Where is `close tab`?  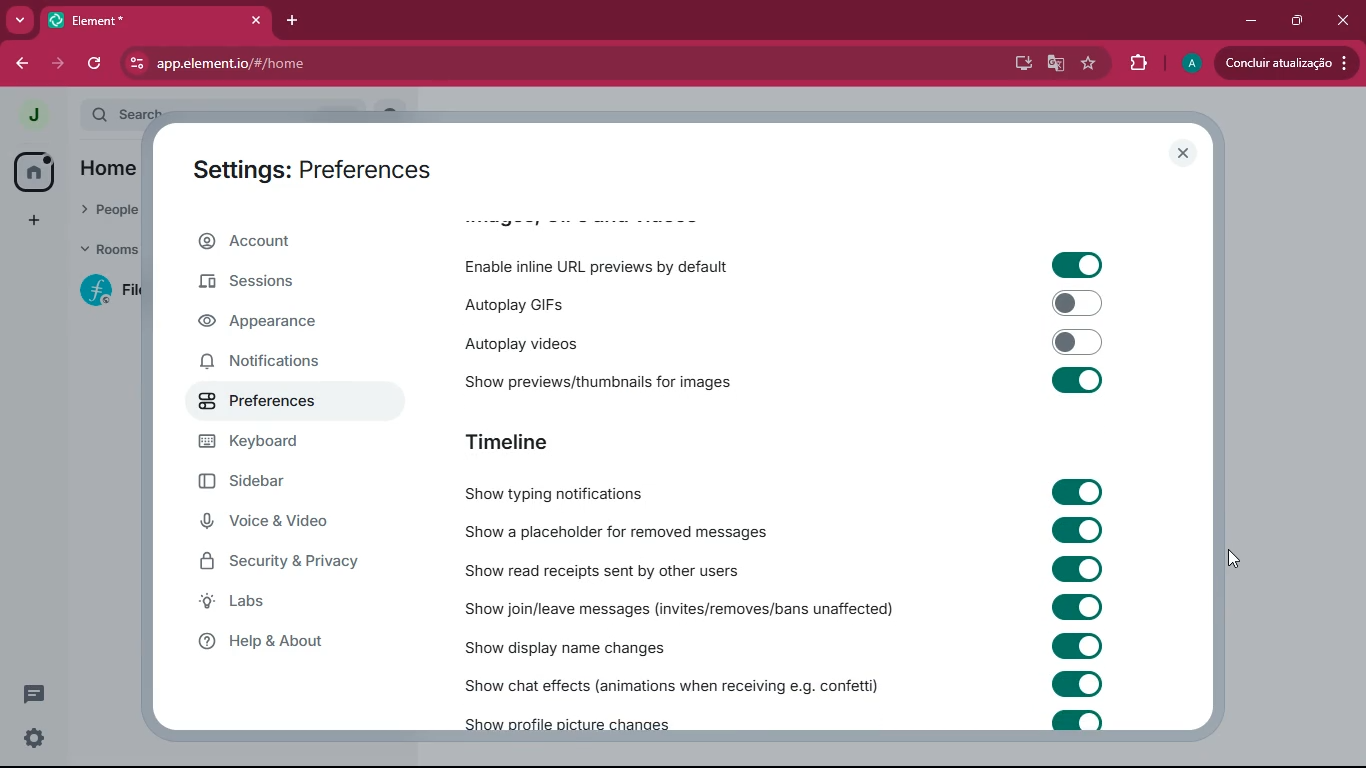
close tab is located at coordinates (256, 21).